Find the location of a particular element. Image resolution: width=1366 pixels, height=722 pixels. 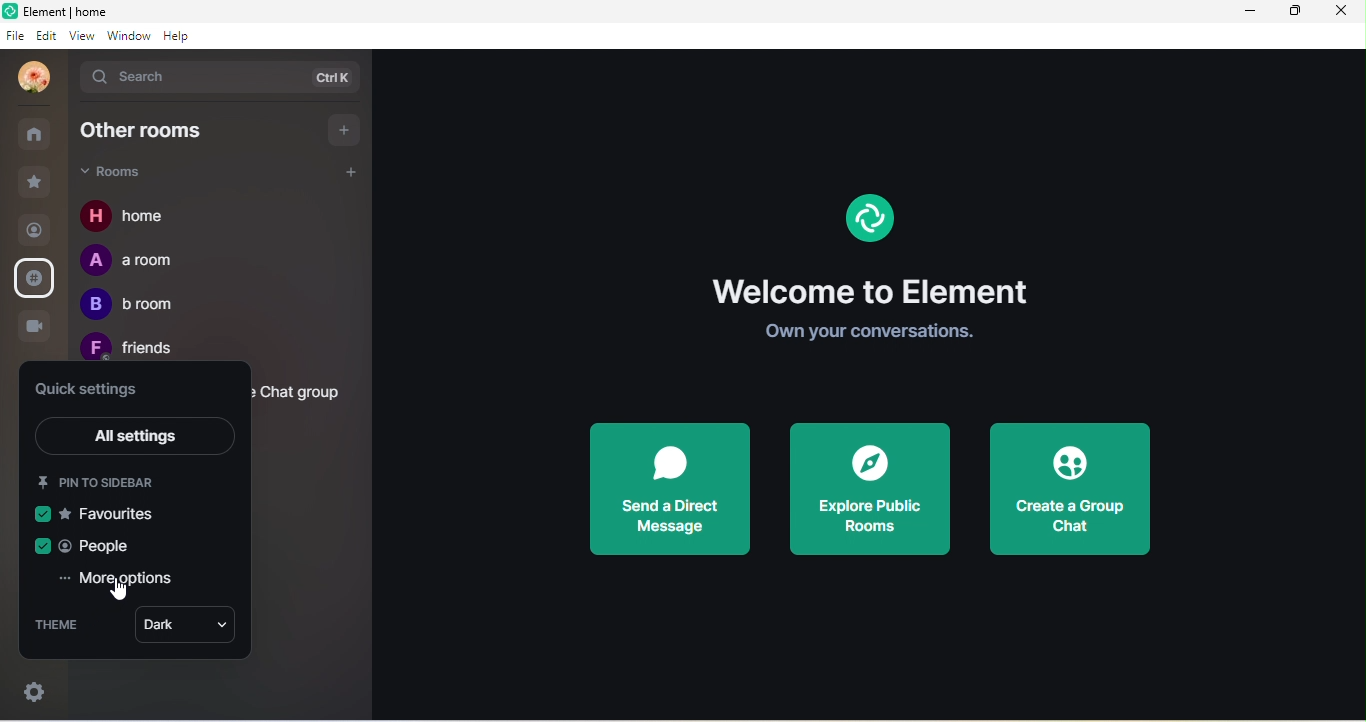

public room is located at coordinates (35, 277).